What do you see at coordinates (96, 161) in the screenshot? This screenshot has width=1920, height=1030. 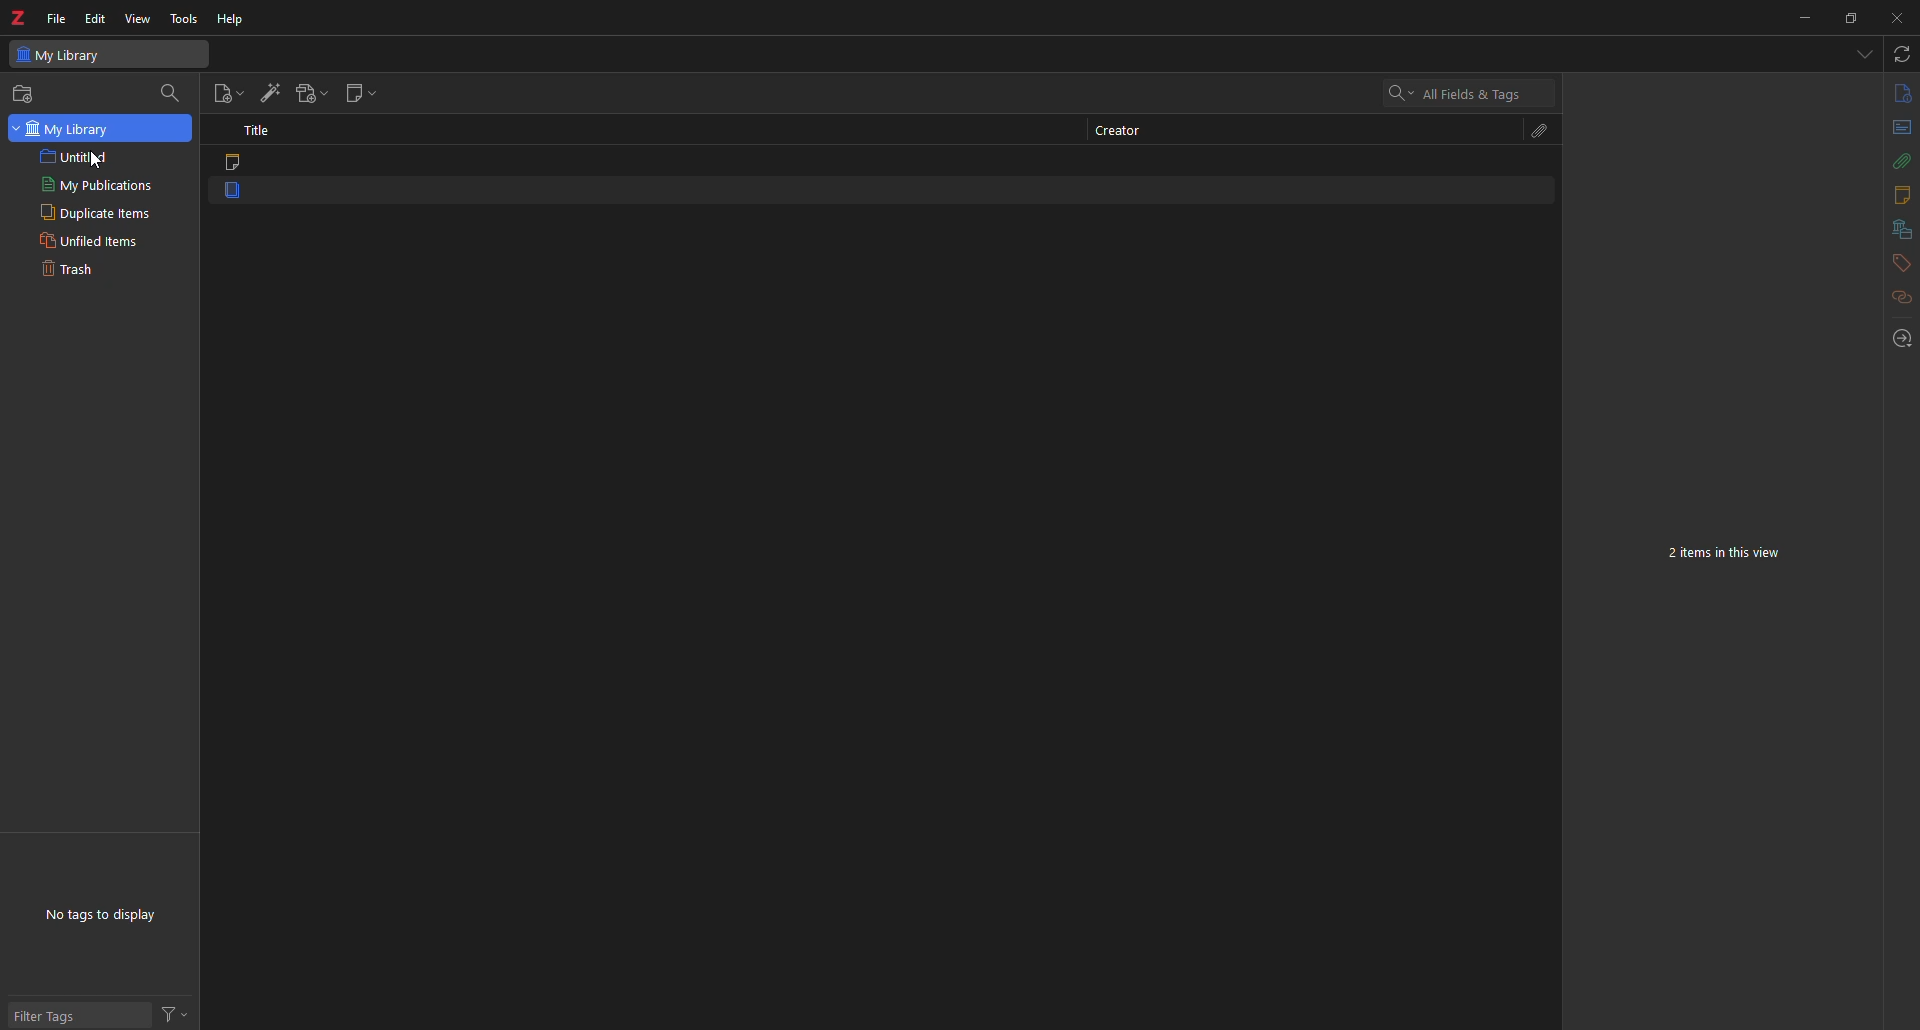 I see `Cursor` at bounding box center [96, 161].